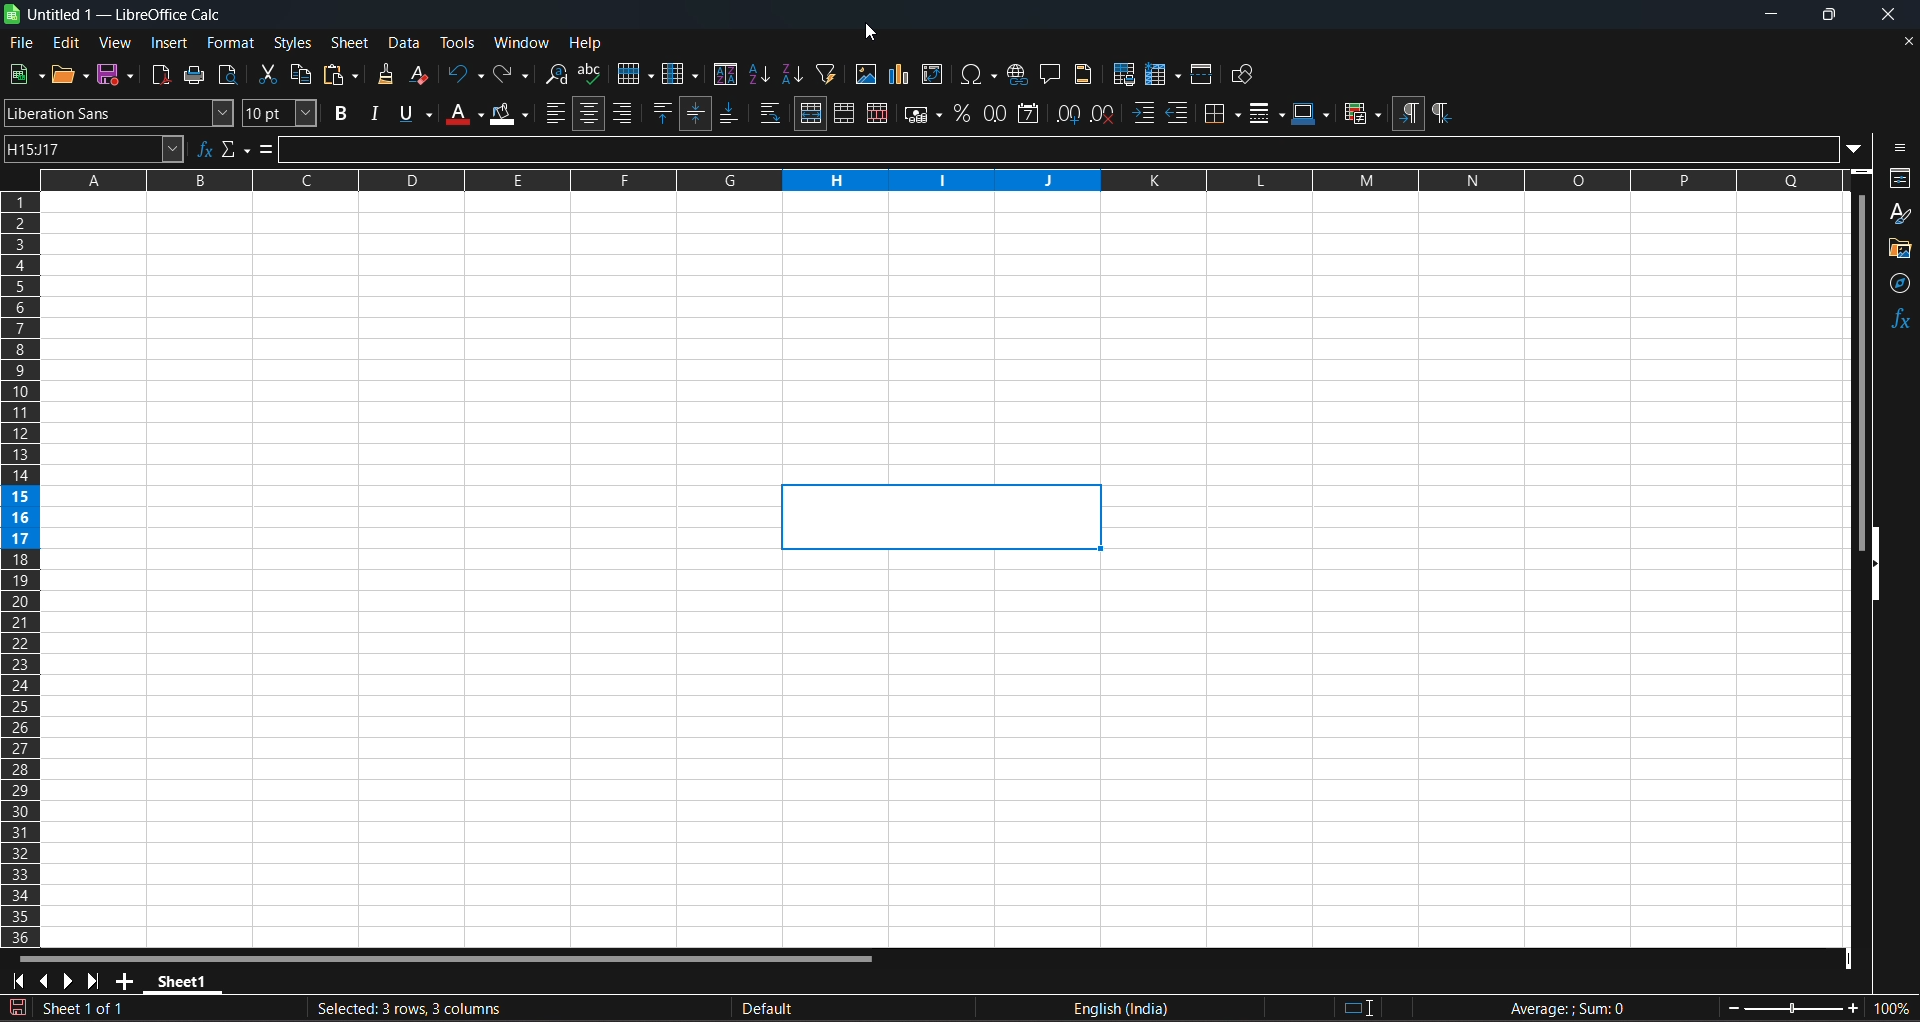 The height and width of the screenshot is (1022, 1920). I want to click on new, so click(28, 73).